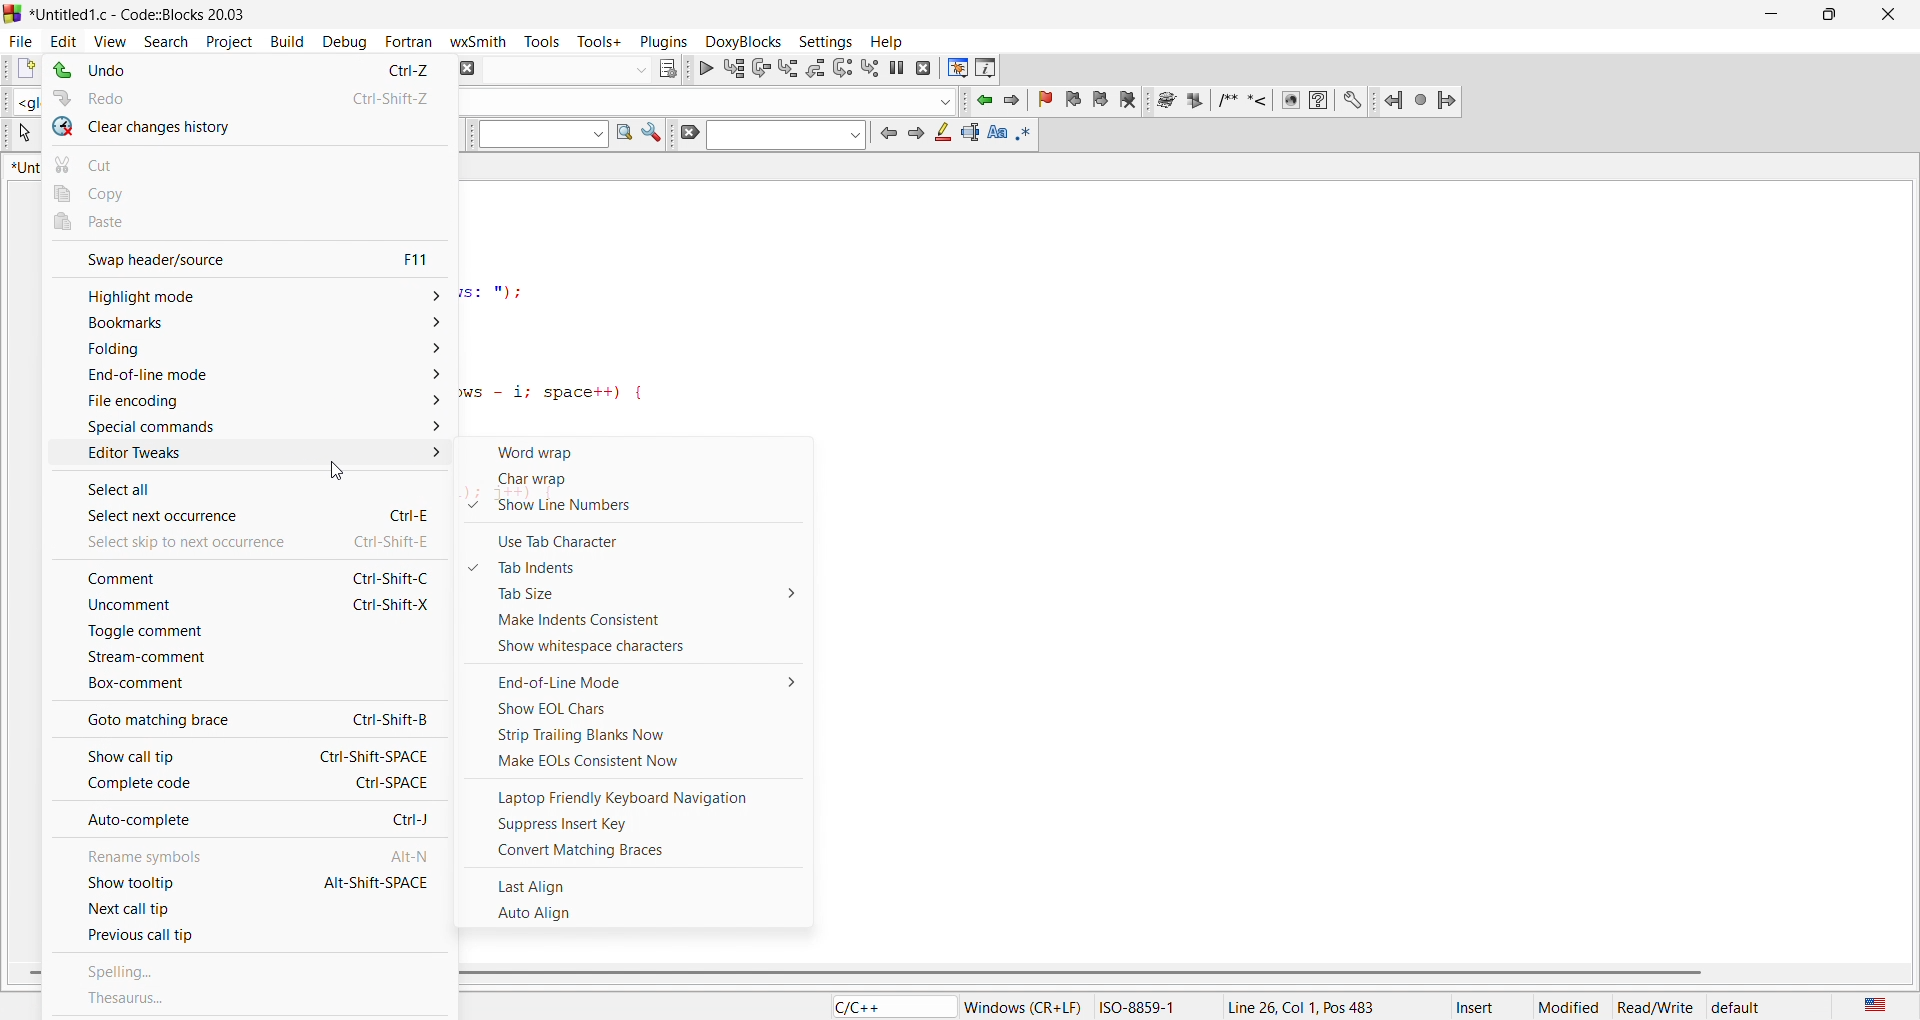  What do you see at coordinates (1874, 1006) in the screenshot?
I see `us english` at bounding box center [1874, 1006].